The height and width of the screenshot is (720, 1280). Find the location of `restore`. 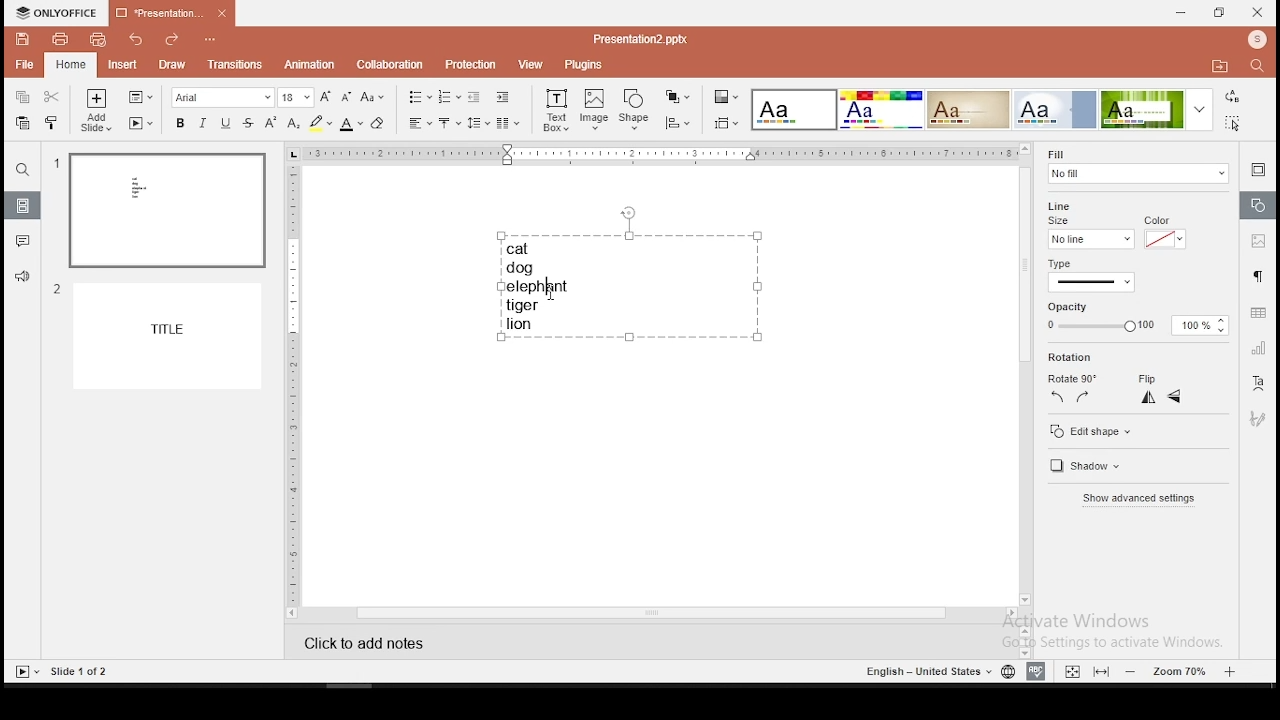

restore is located at coordinates (1217, 13).